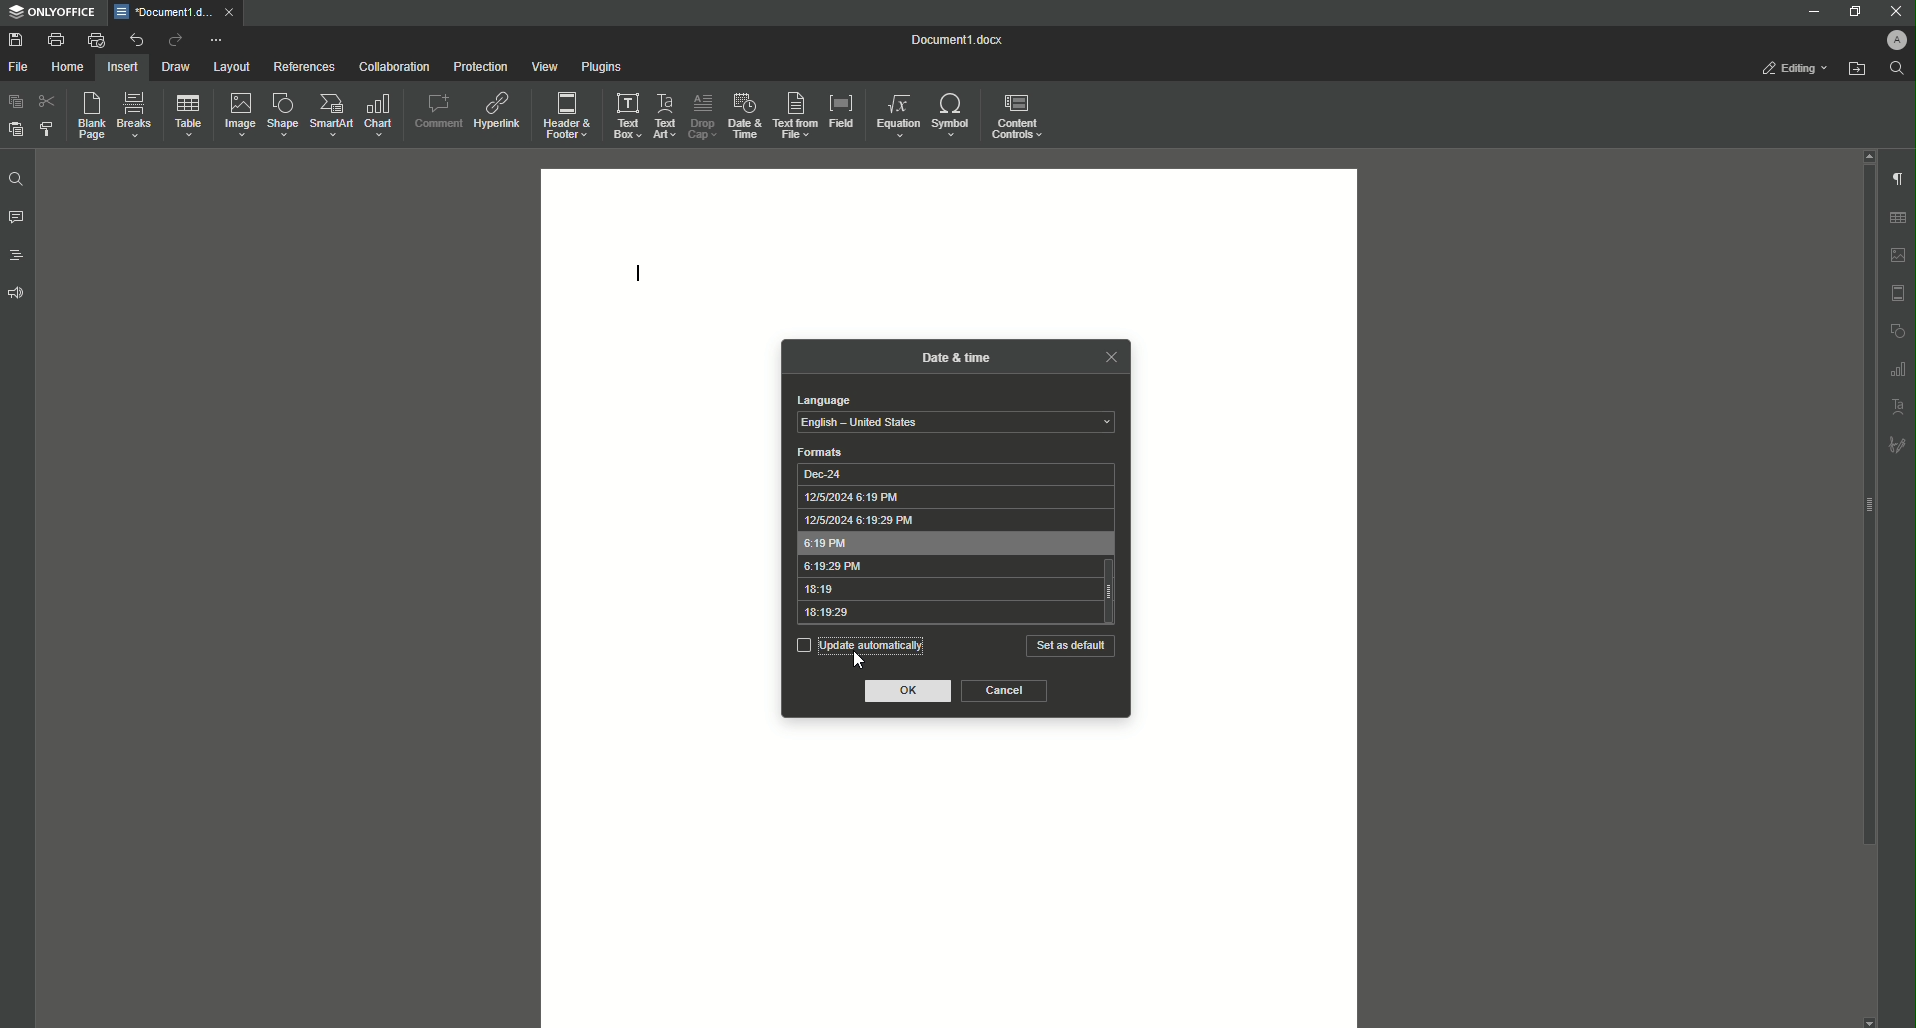 The width and height of the screenshot is (1916, 1028). I want to click on scroll down, so click(1869, 1022).